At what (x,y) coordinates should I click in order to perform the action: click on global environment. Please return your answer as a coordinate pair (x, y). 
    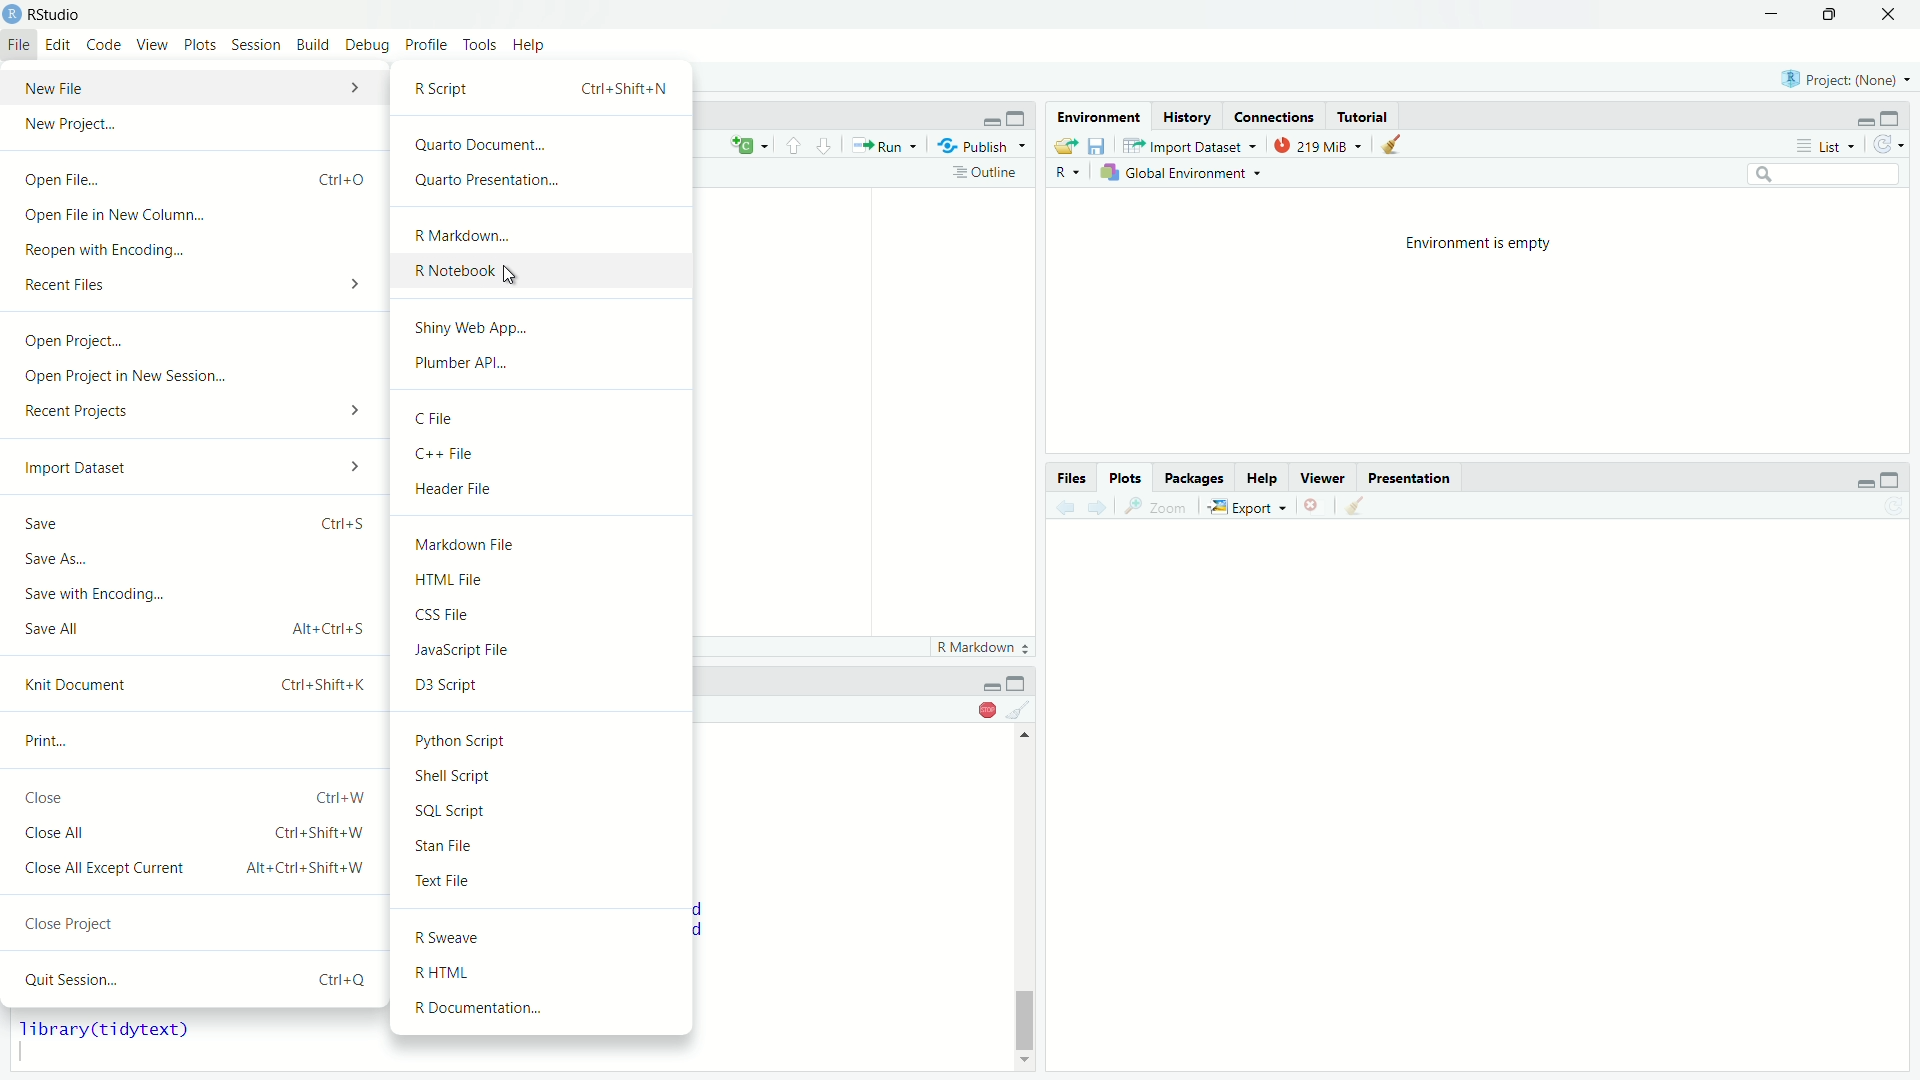
    Looking at the image, I should click on (1184, 174).